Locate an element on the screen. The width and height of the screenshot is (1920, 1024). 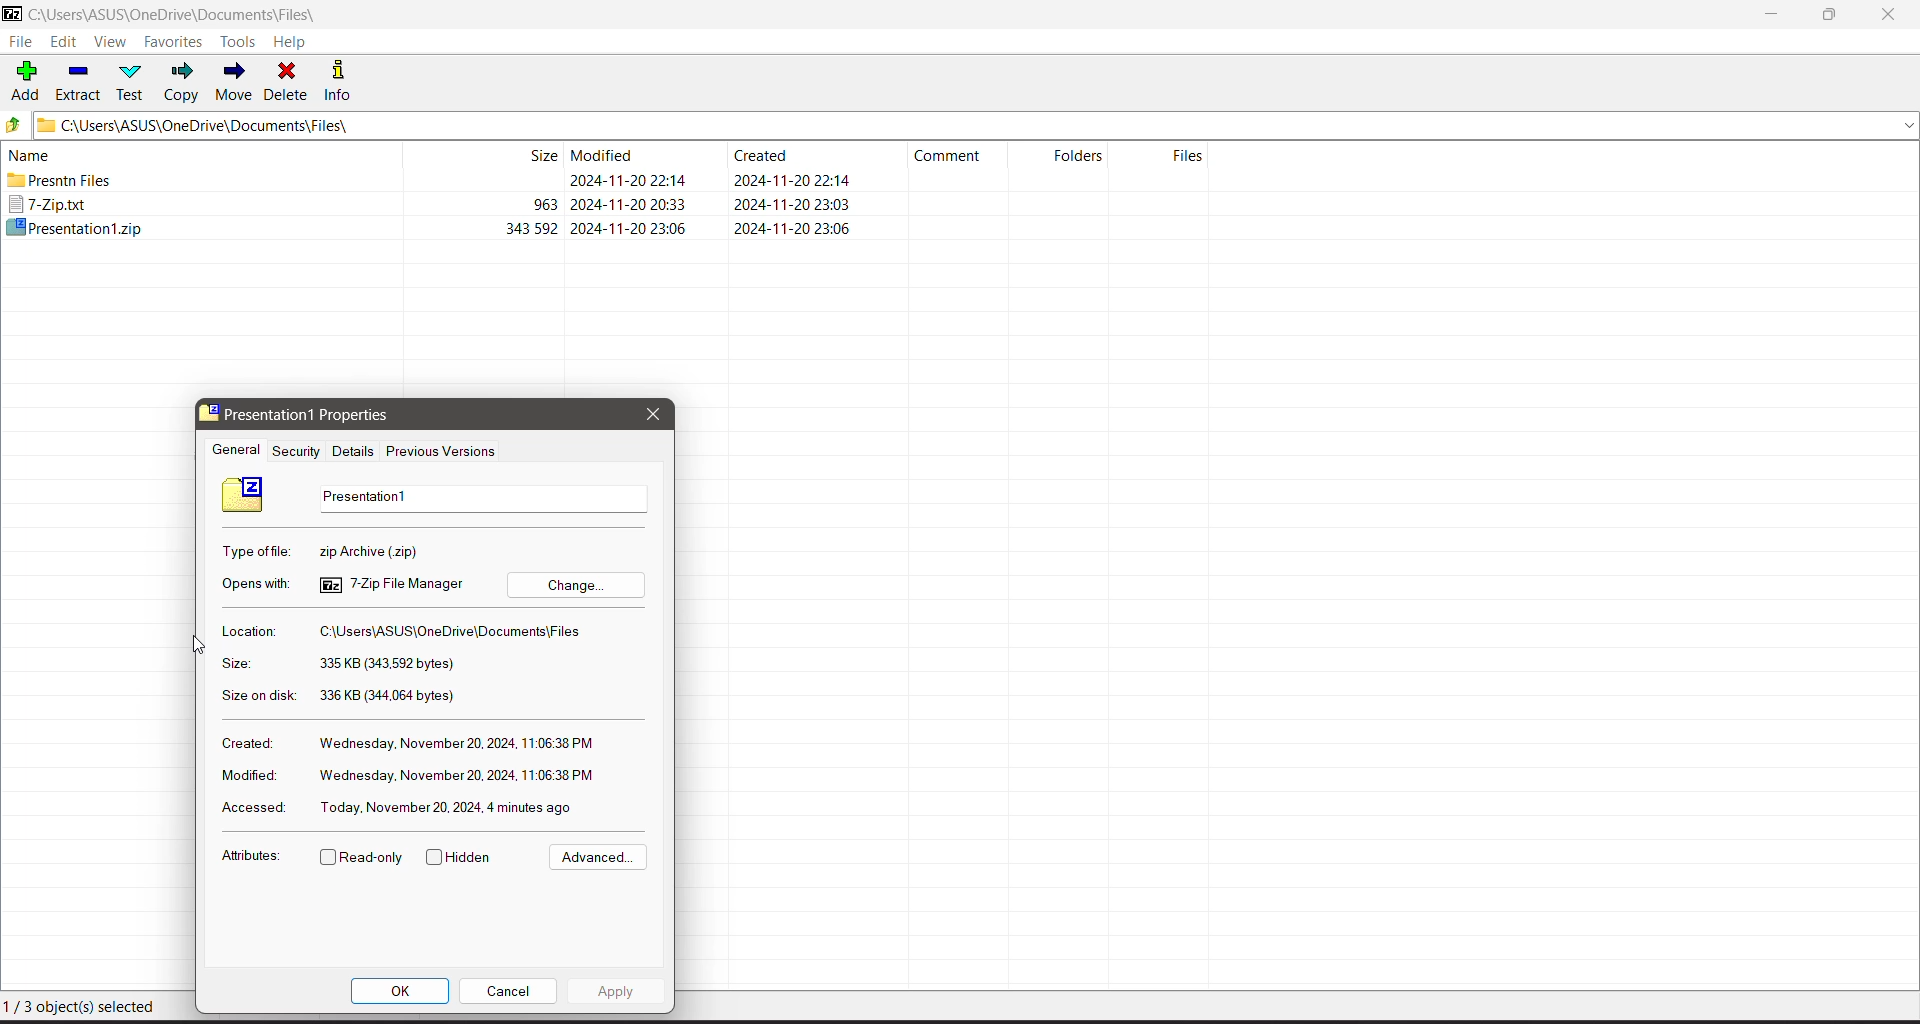
File is located at coordinates (20, 42).